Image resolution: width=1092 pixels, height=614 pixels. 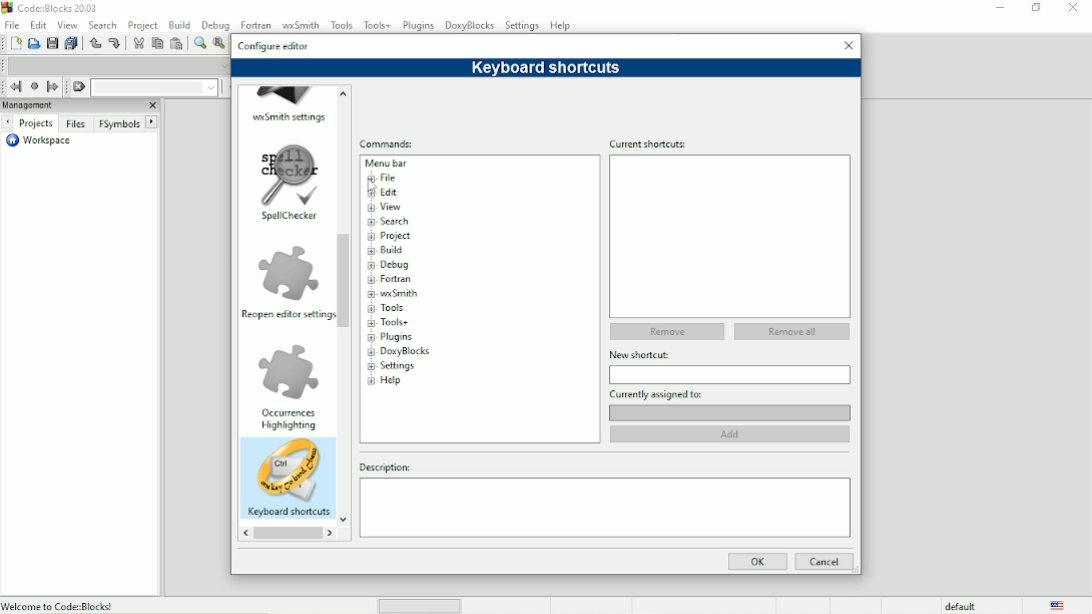 What do you see at coordinates (730, 394) in the screenshot?
I see `Currently assigned to` at bounding box center [730, 394].